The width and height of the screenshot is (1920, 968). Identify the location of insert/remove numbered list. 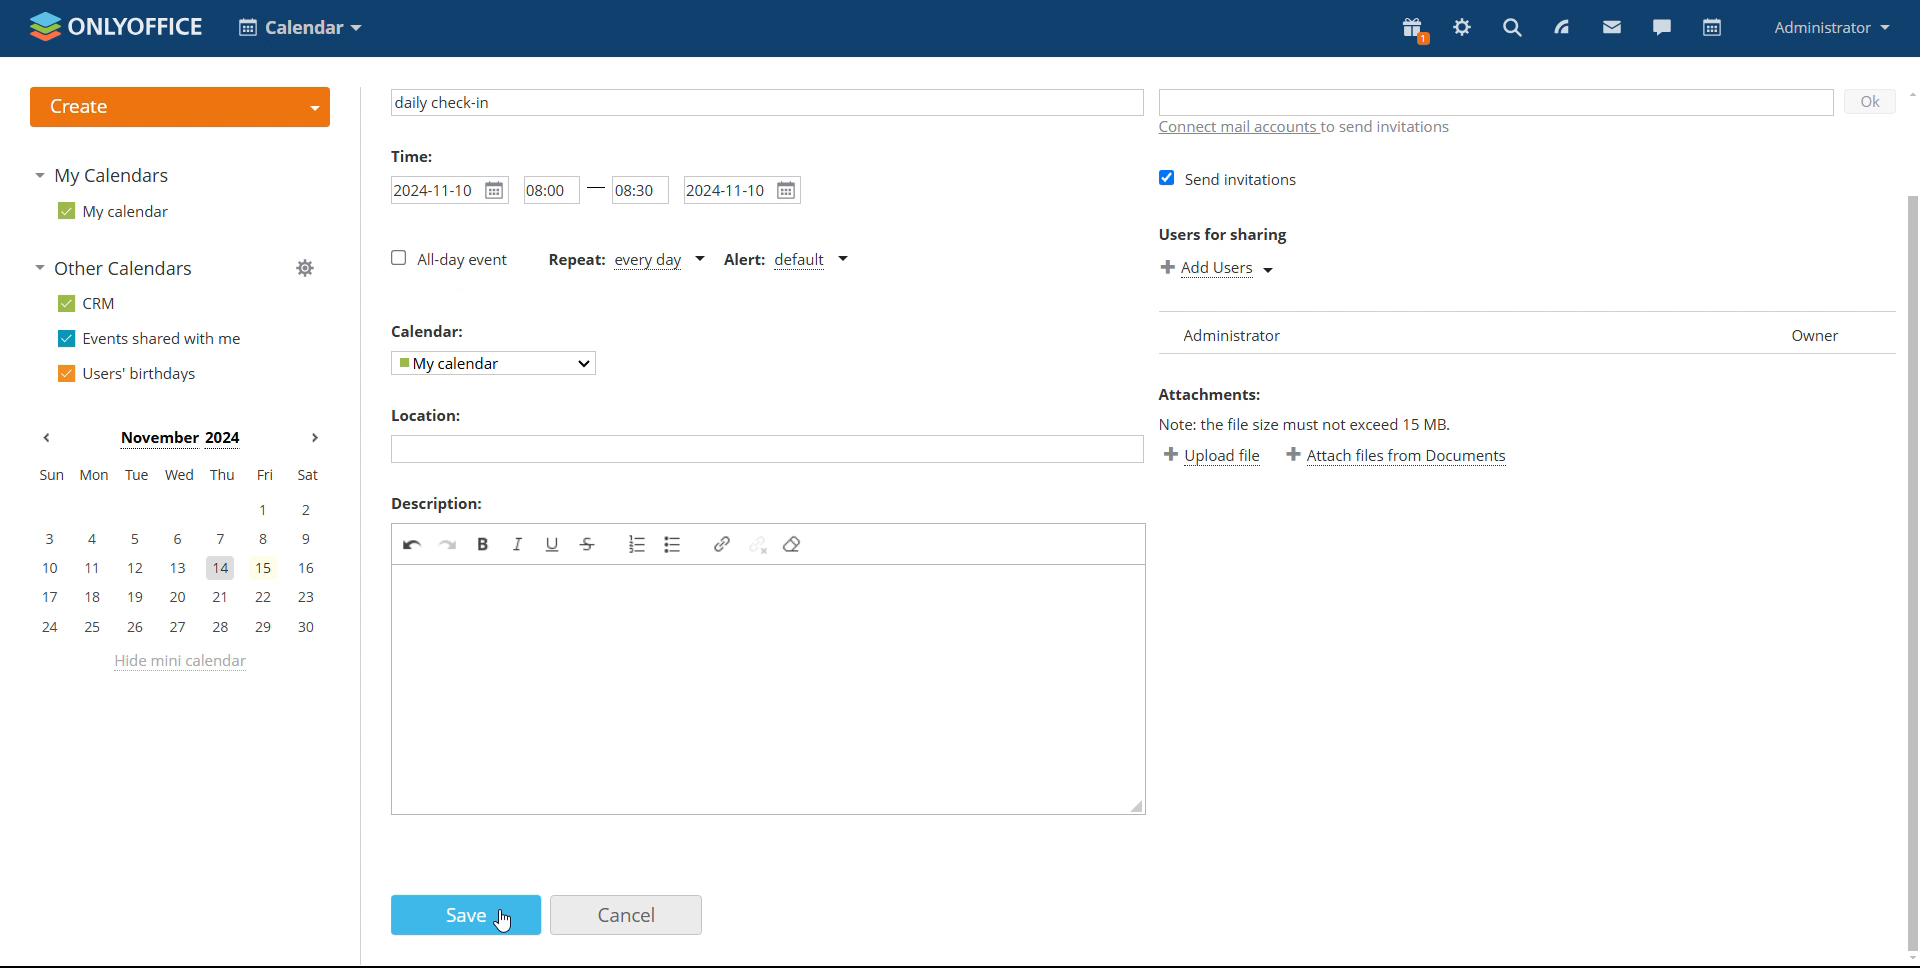
(635, 550).